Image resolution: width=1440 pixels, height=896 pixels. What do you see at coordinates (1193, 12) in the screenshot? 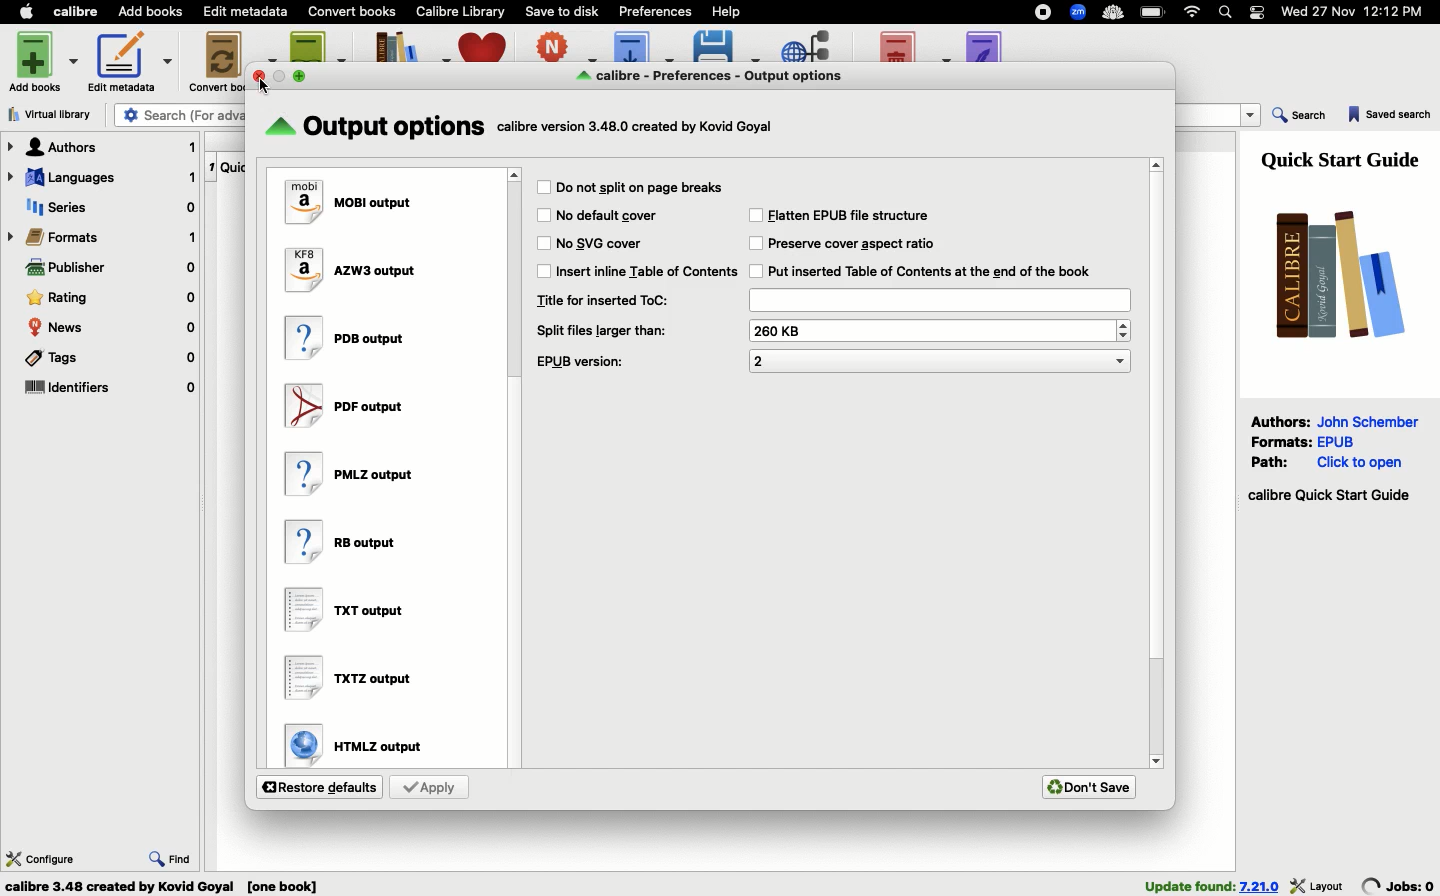
I see `Internet` at bounding box center [1193, 12].